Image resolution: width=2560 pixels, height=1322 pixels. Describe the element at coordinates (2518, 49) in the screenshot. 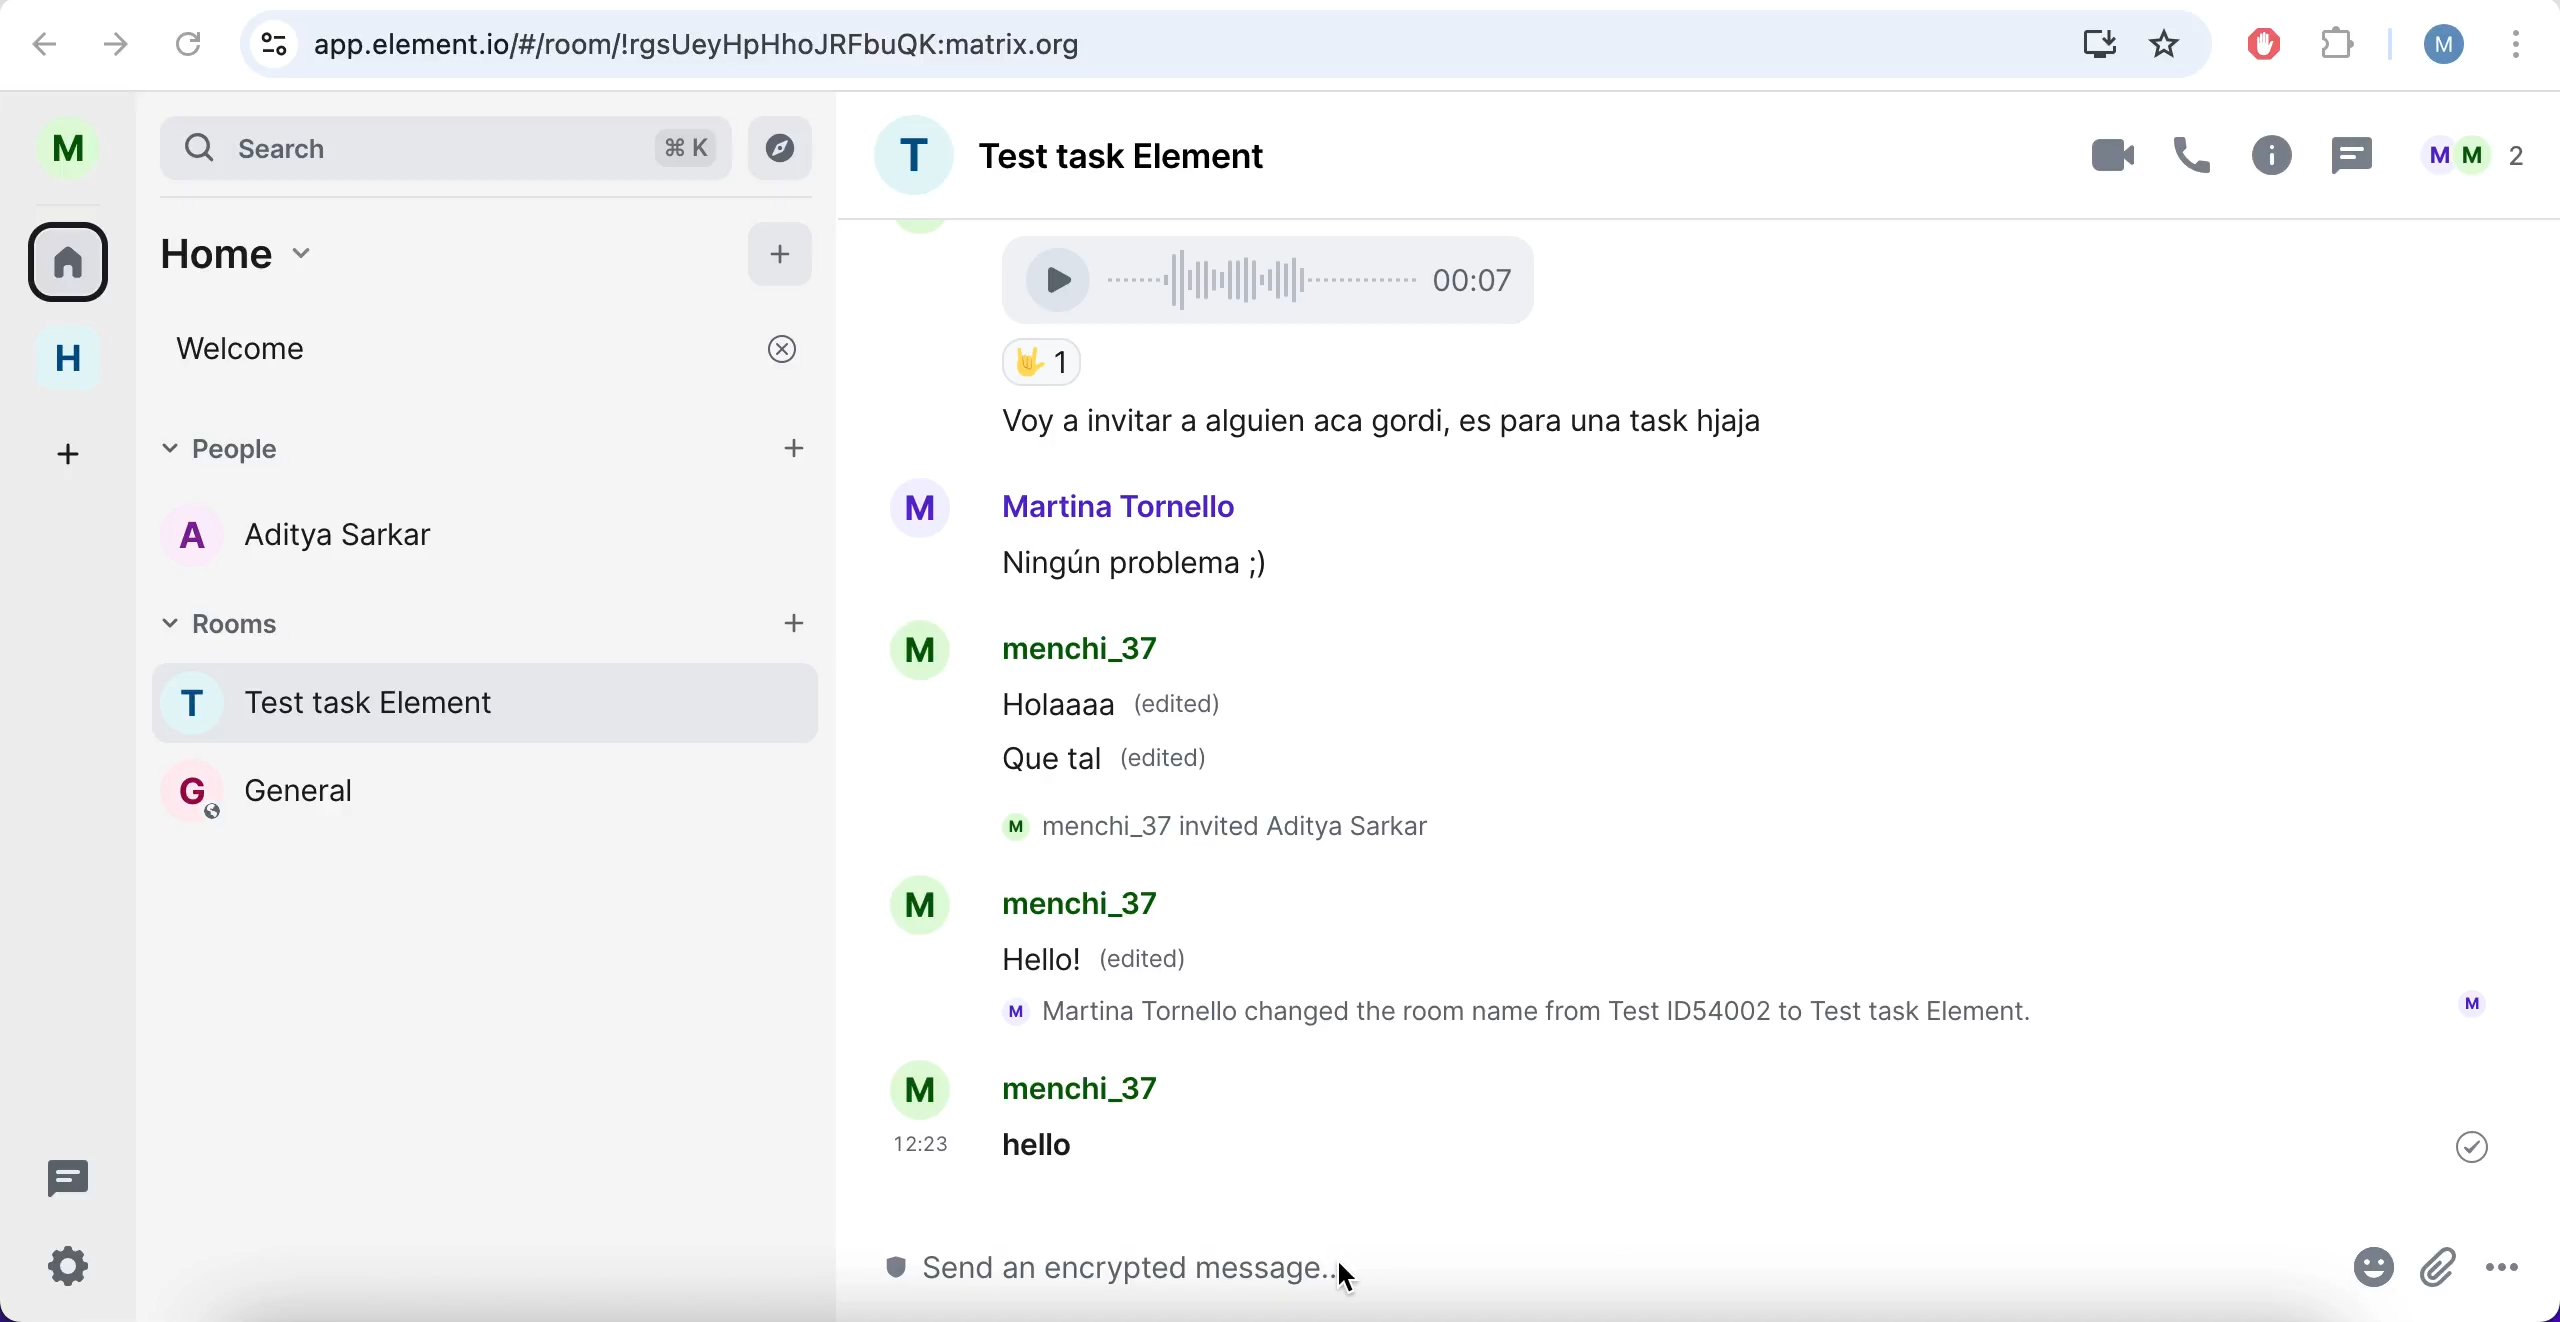

I see `more options` at that location.